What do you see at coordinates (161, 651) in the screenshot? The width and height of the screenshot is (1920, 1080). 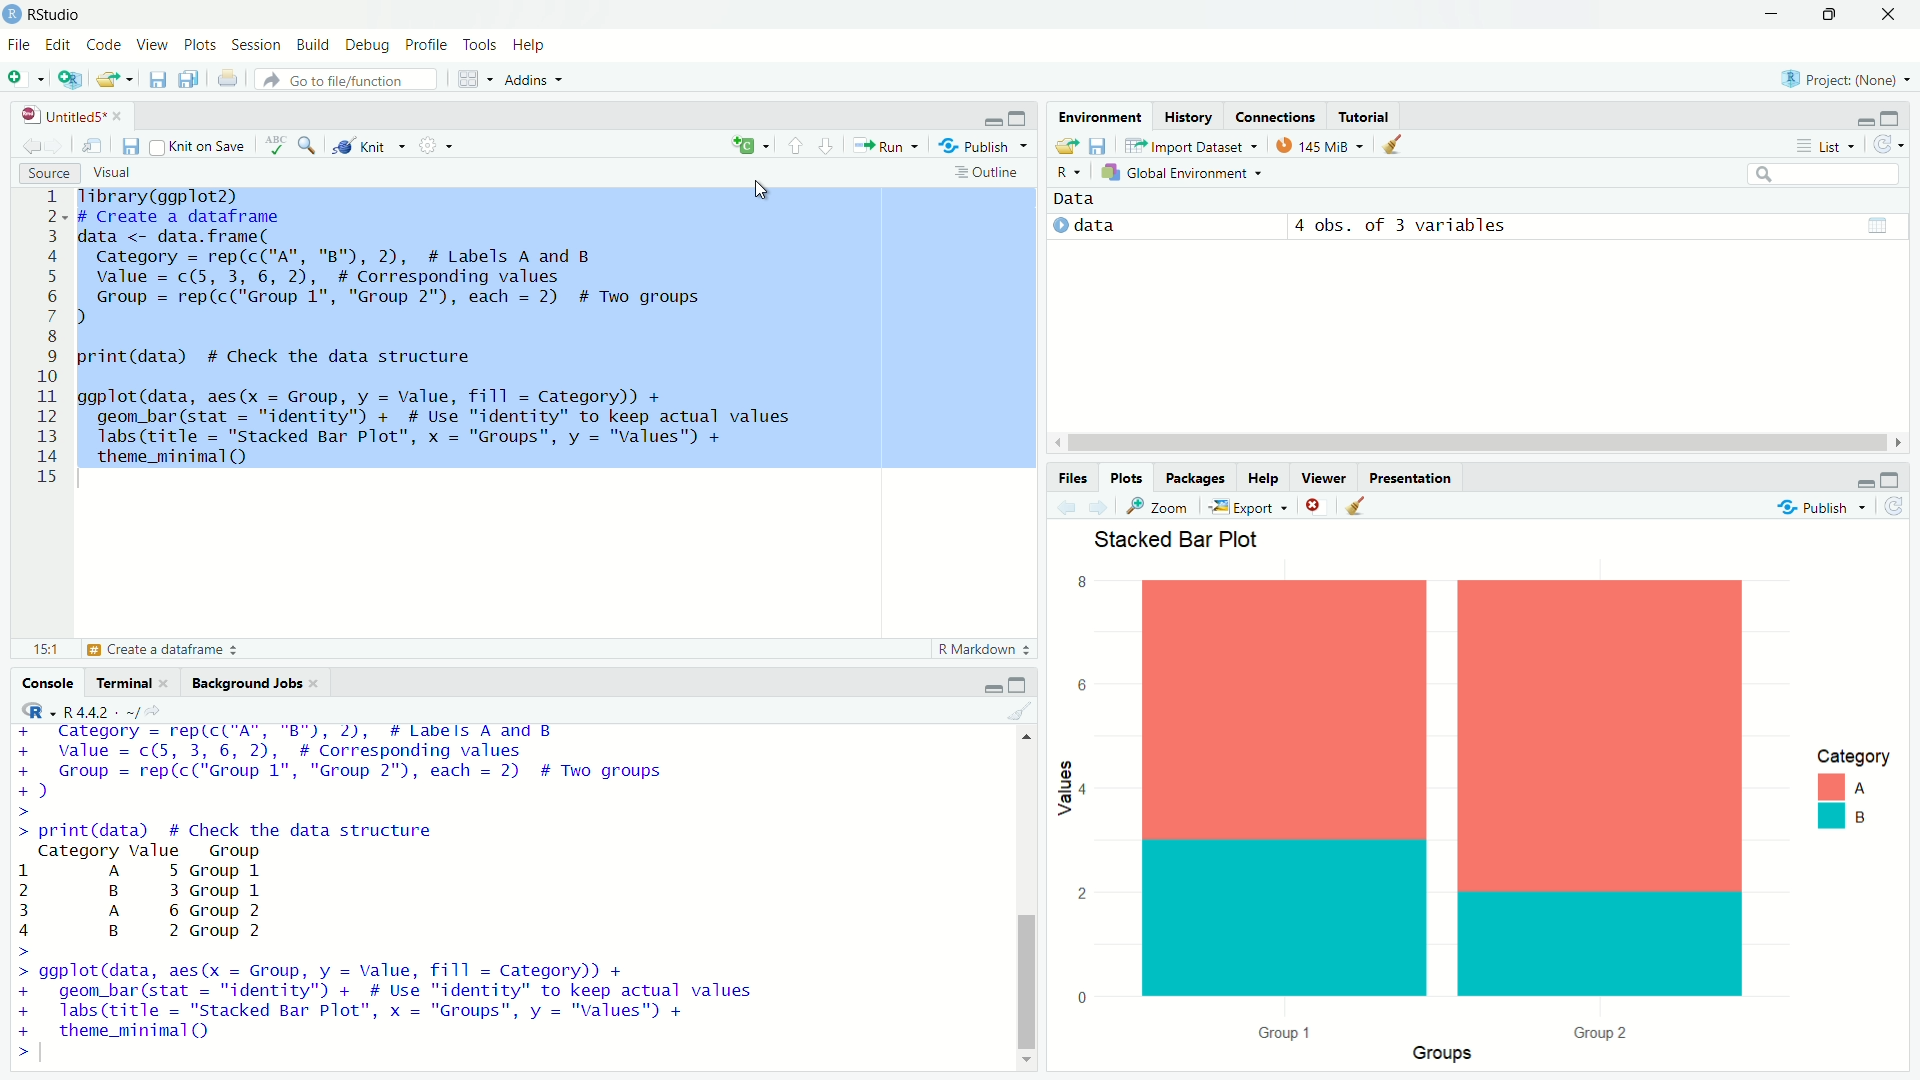 I see `Create a dataframe` at bounding box center [161, 651].